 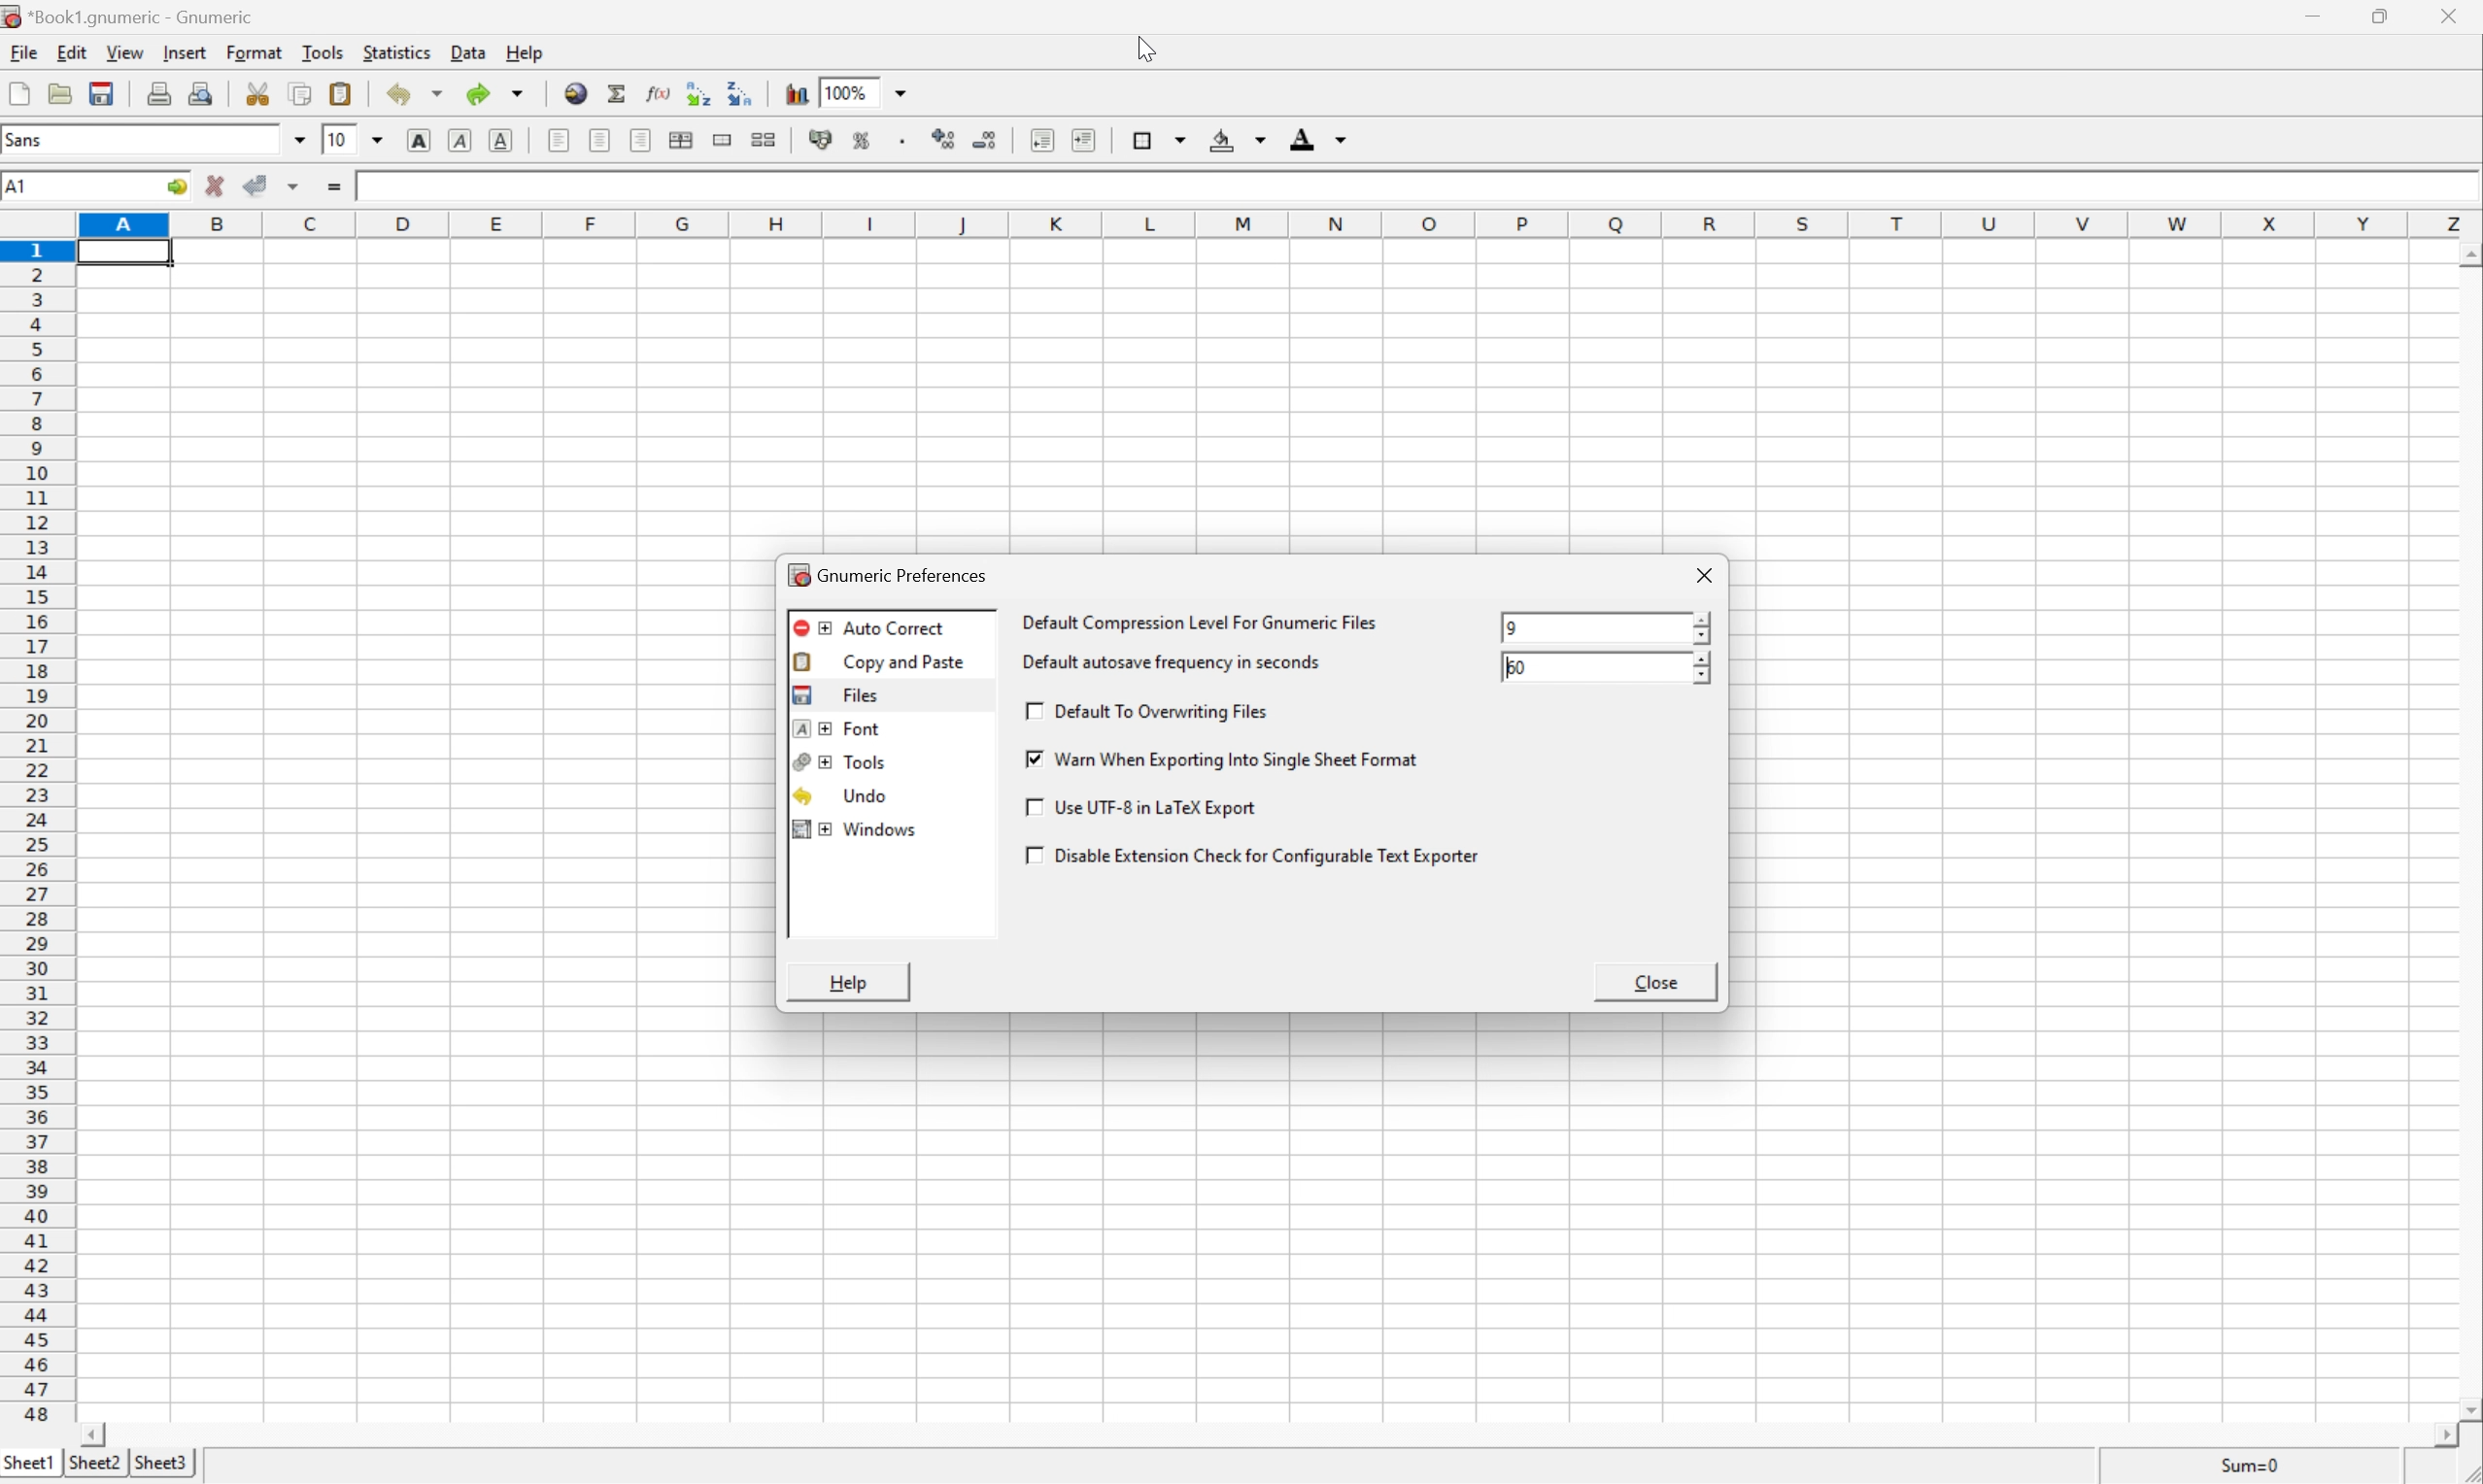 What do you see at coordinates (200, 92) in the screenshot?
I see `print preview` at bounding box center [200, 92].